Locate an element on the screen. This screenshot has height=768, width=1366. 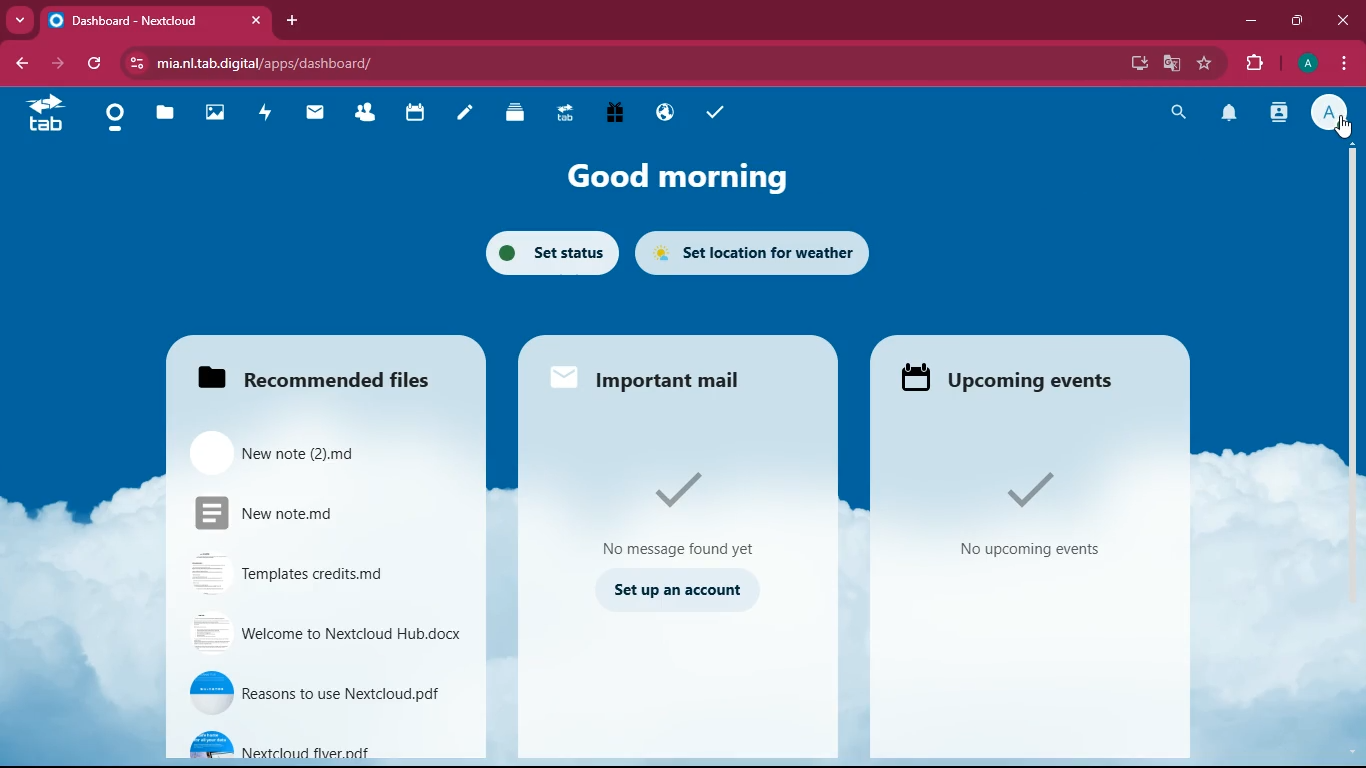
forward is located at coordinates (55, 64).